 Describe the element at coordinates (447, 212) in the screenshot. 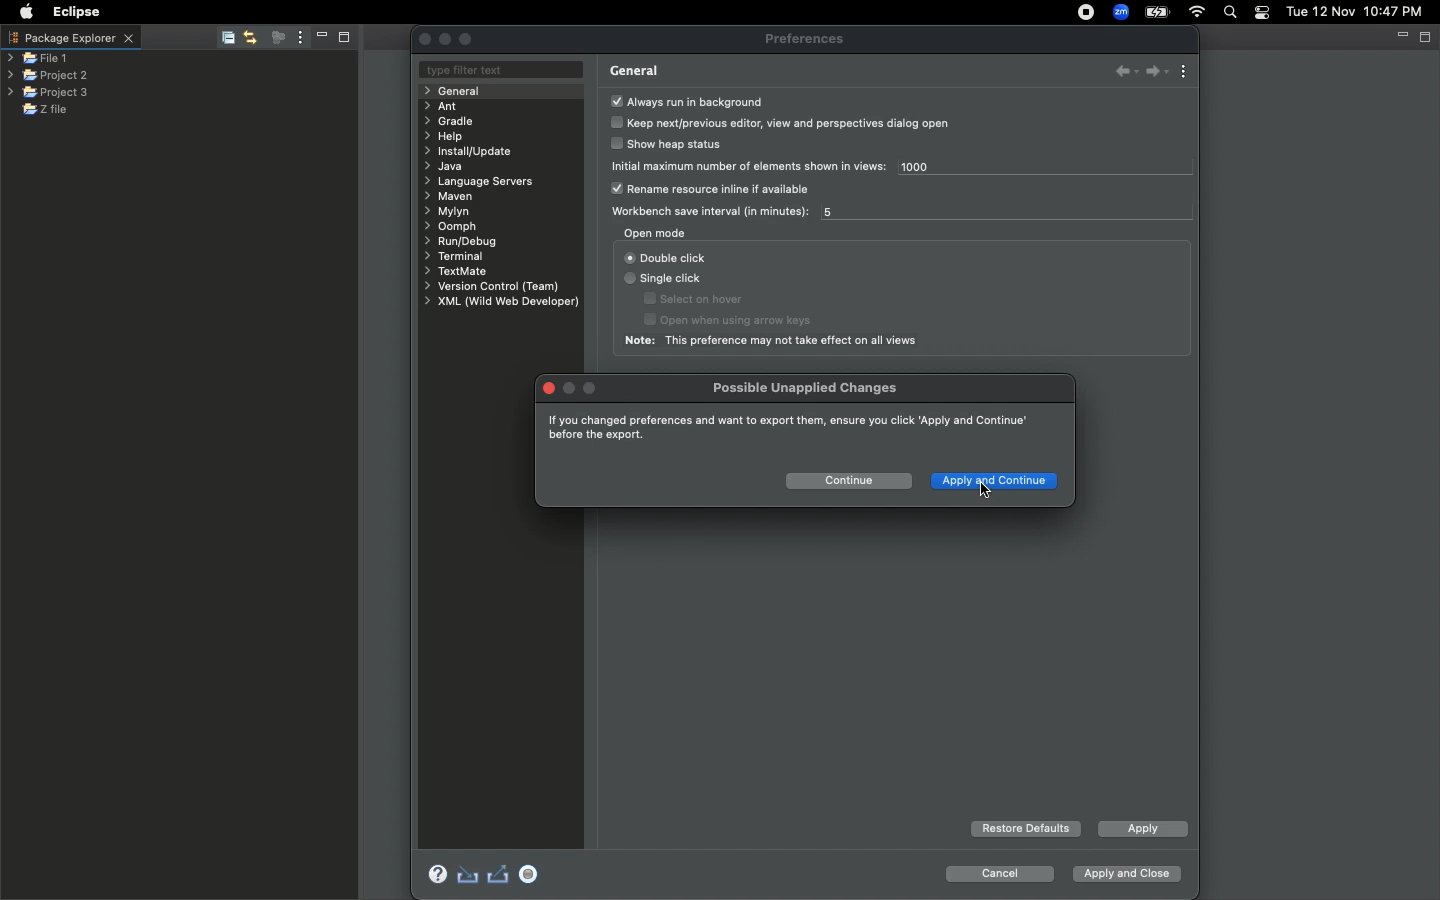

I see `Mylyn` at that location.